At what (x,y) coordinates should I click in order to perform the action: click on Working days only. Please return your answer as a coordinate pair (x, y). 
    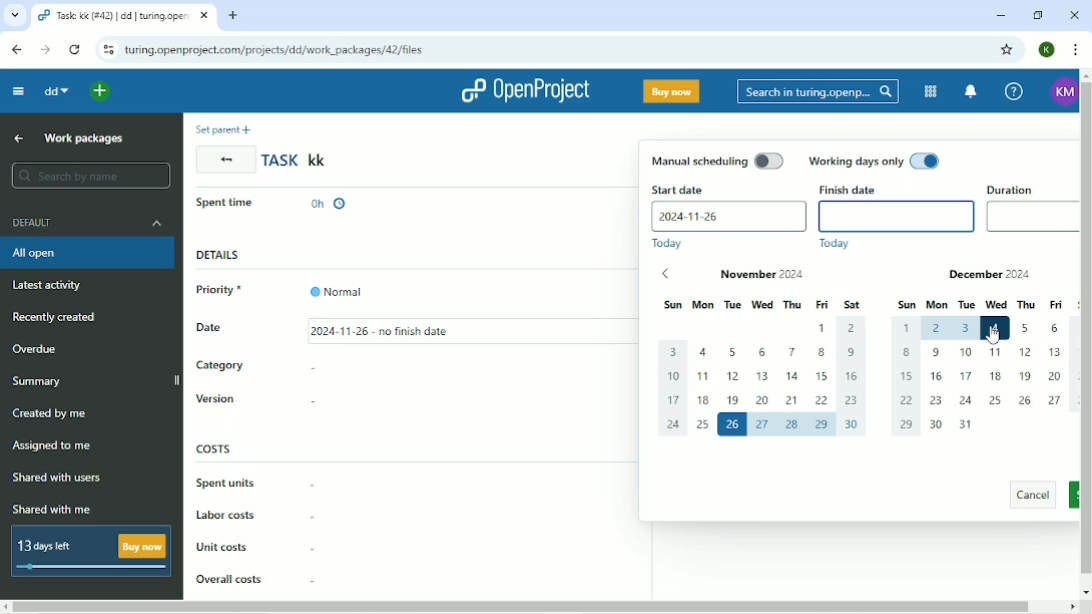
    Looking at the image, I should click on (872, 162).